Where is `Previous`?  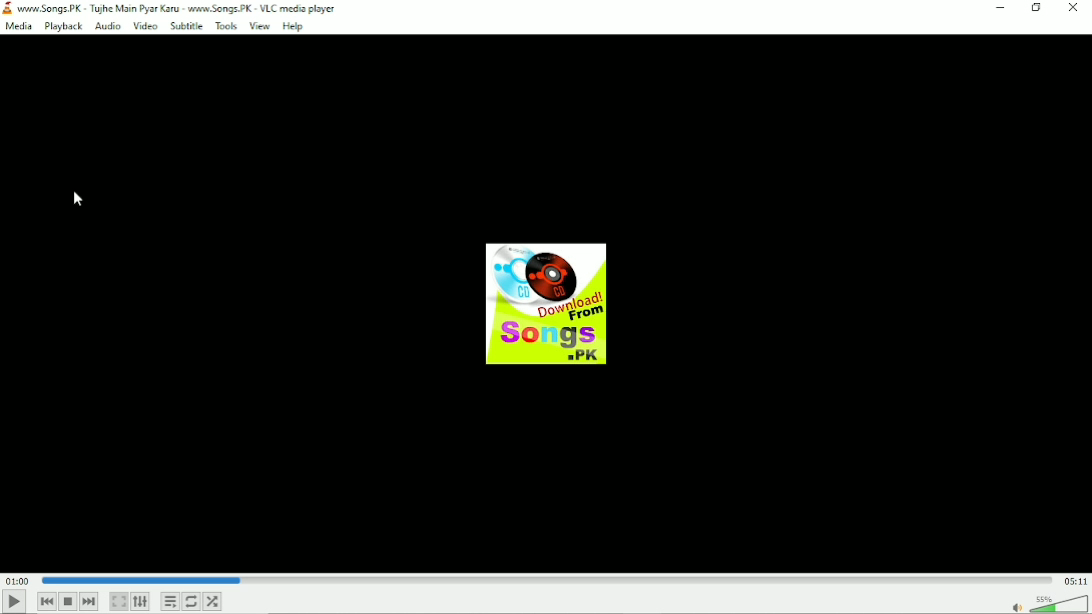
Previous is located at coordinates (47, 601).